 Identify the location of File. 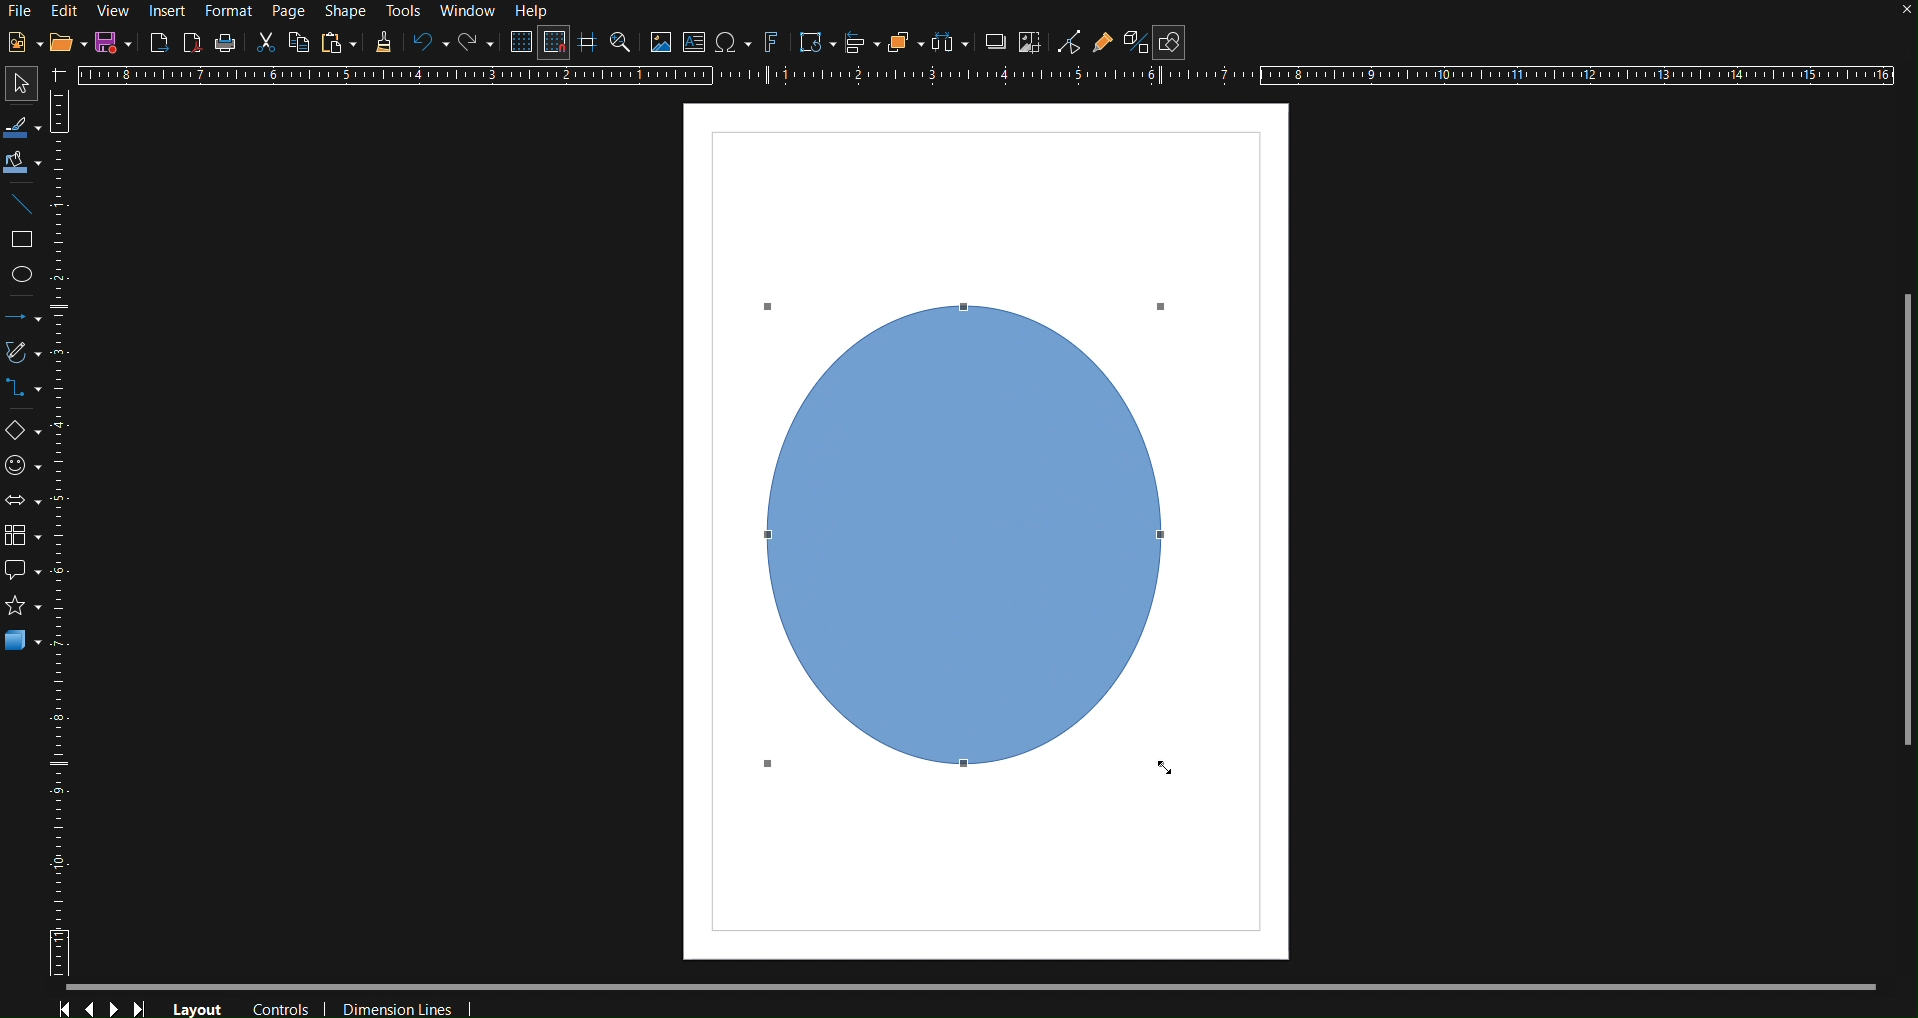
(19, 13).